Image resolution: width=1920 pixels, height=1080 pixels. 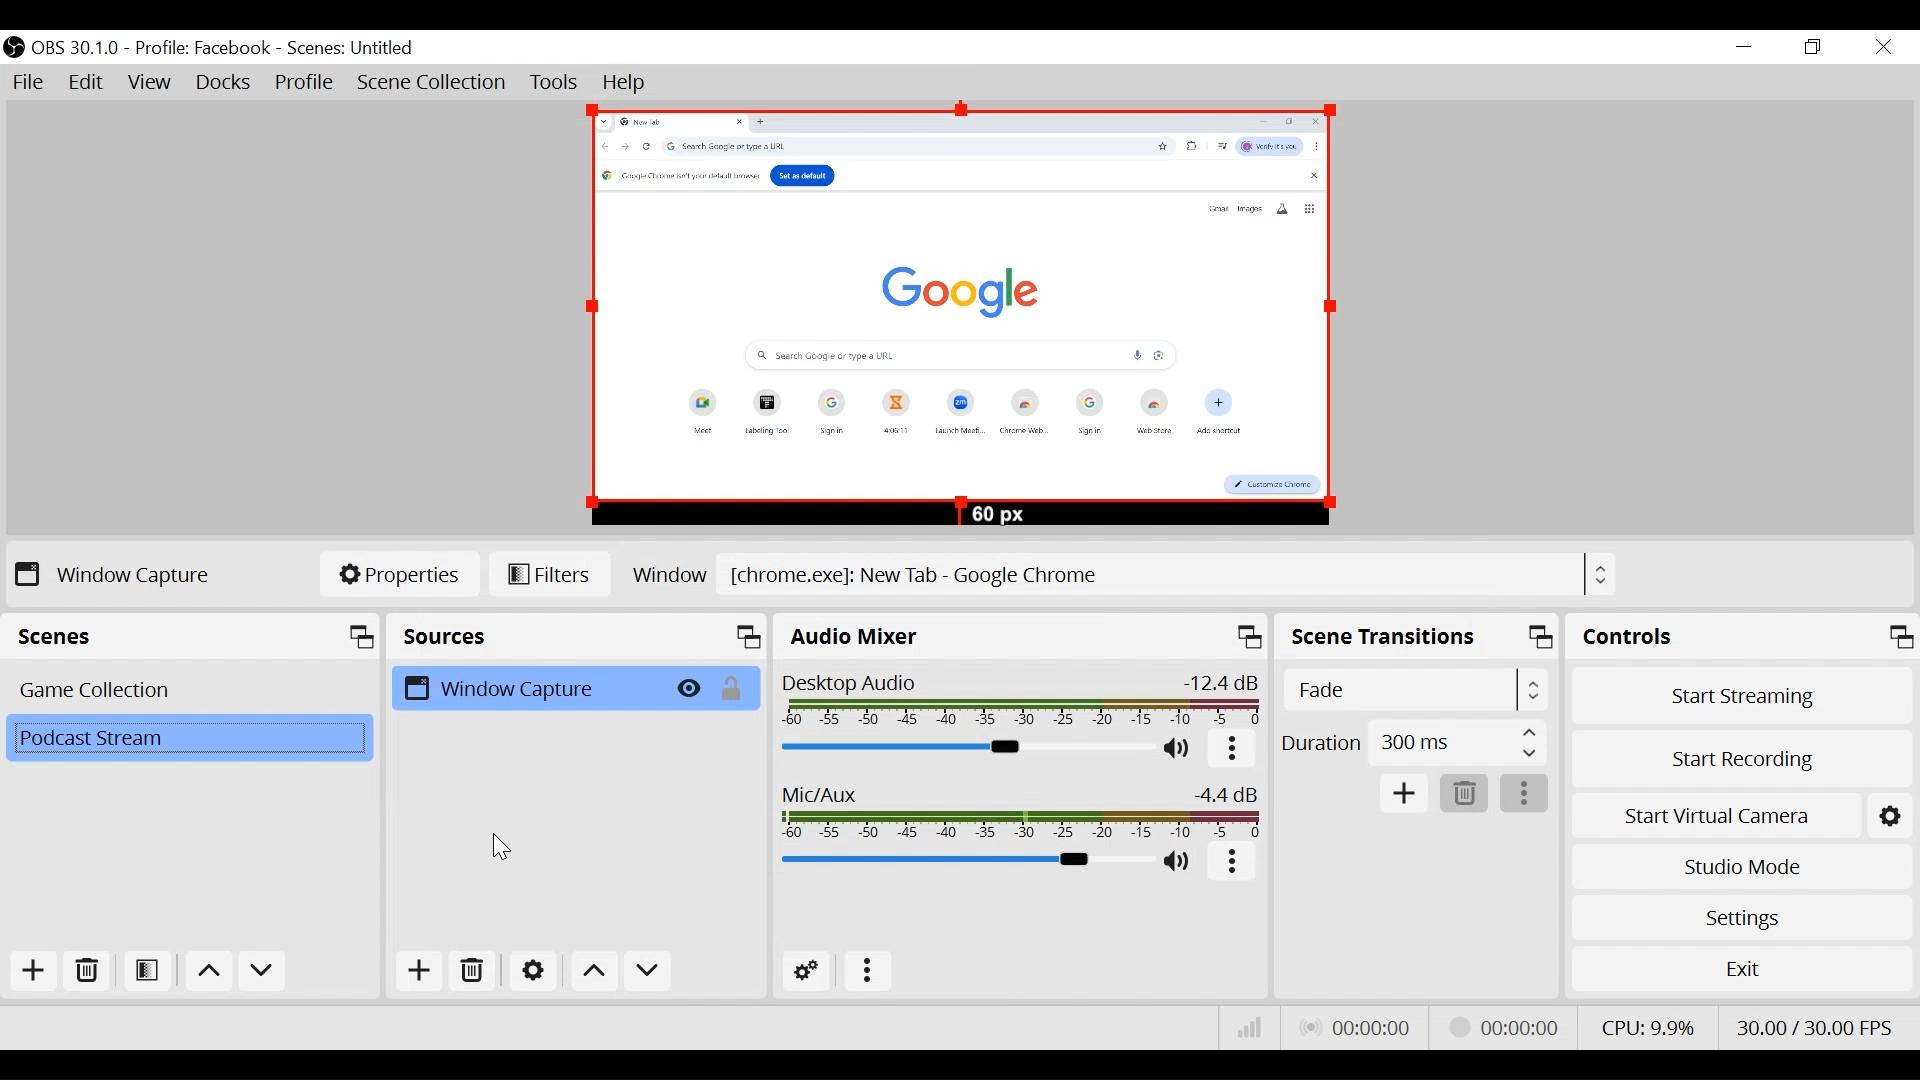 I want to click on Start Virtual Camera, so click(x=1738, y=815).